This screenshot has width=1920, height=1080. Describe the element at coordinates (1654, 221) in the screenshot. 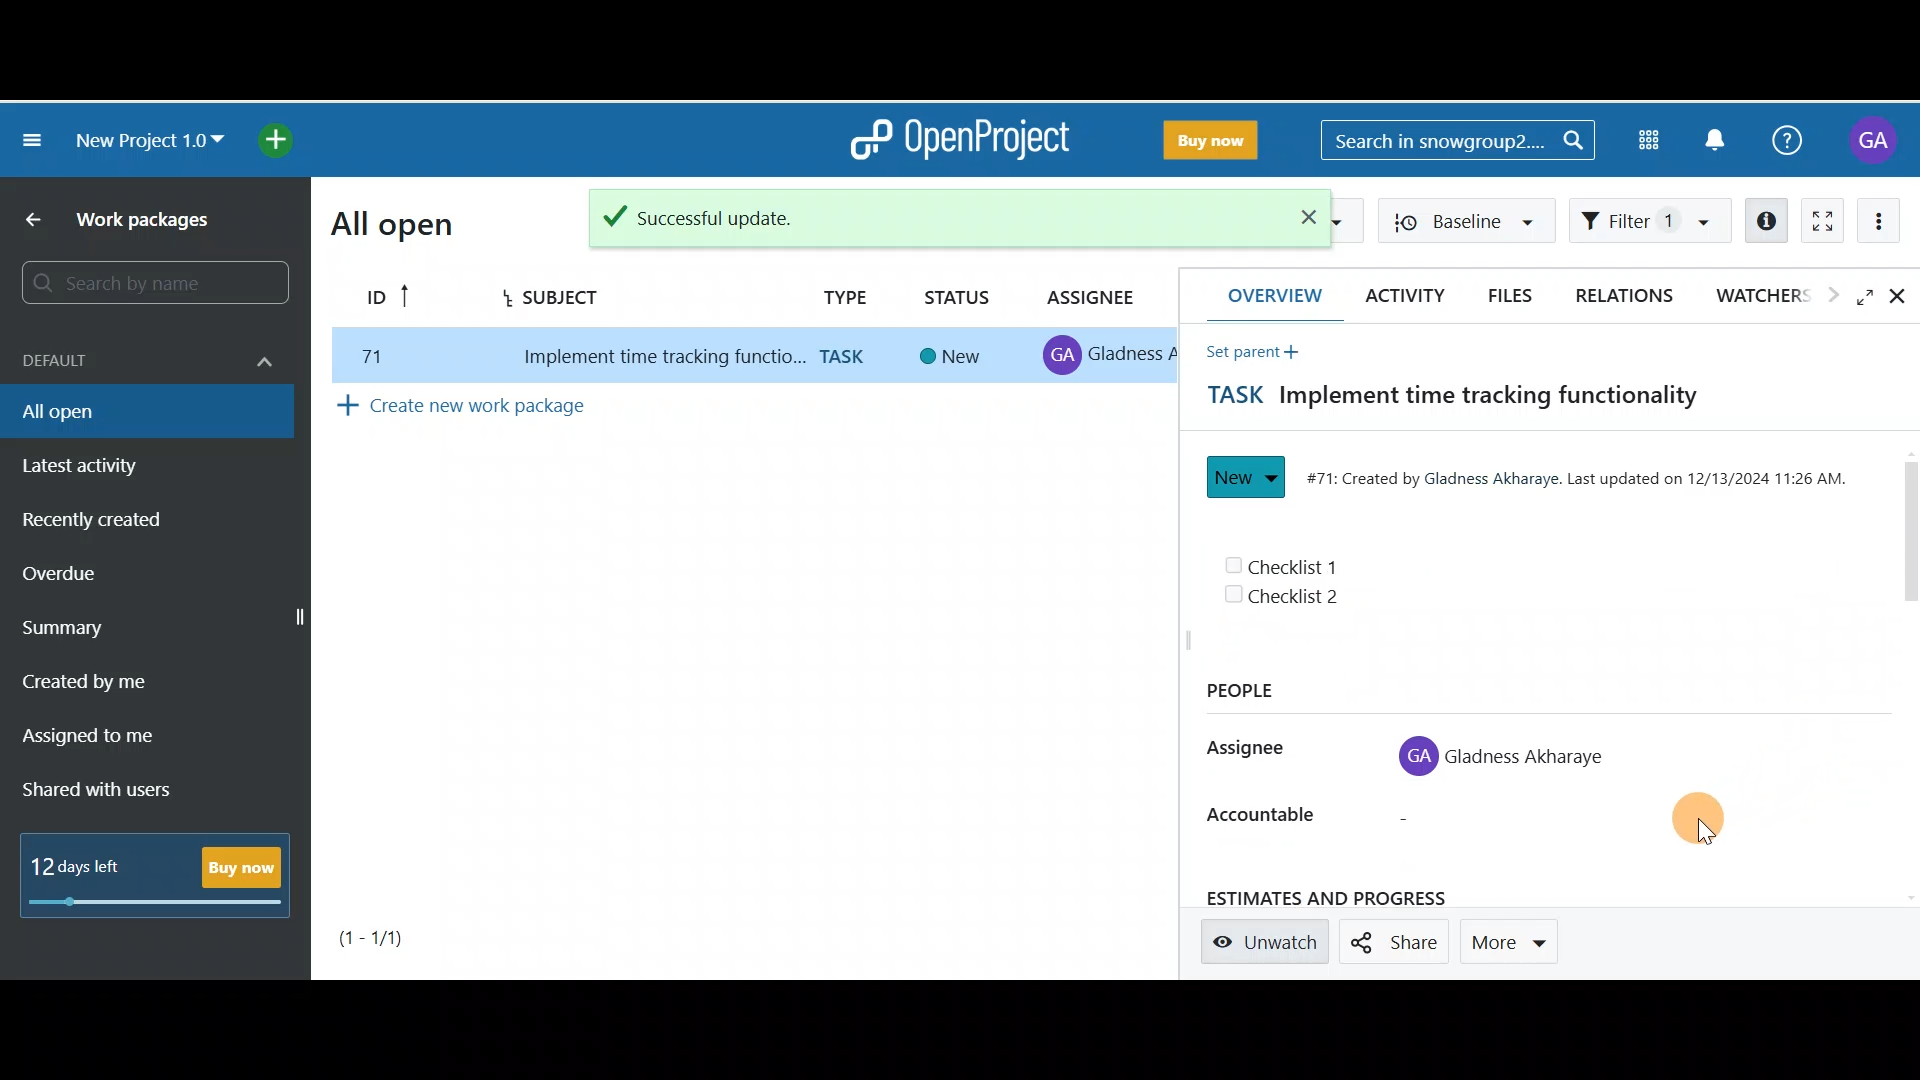

I see `Filter` at that location.